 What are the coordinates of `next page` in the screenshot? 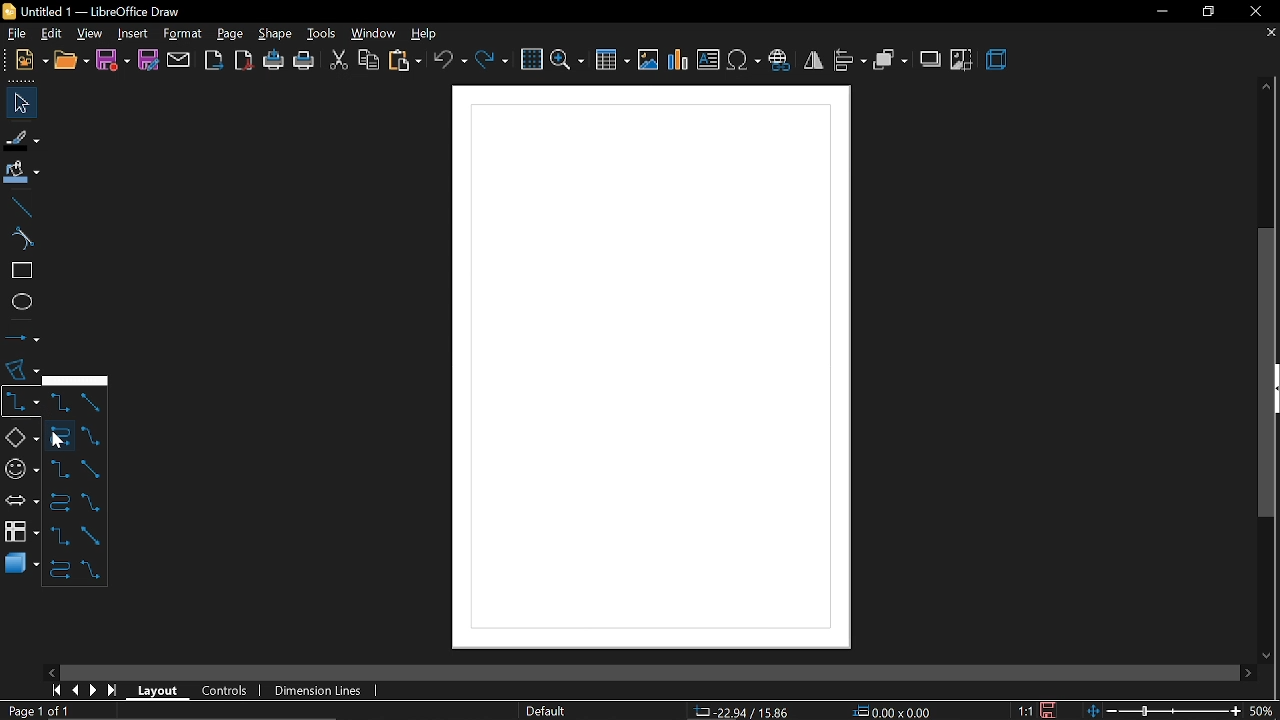 It's located at (93, 690).